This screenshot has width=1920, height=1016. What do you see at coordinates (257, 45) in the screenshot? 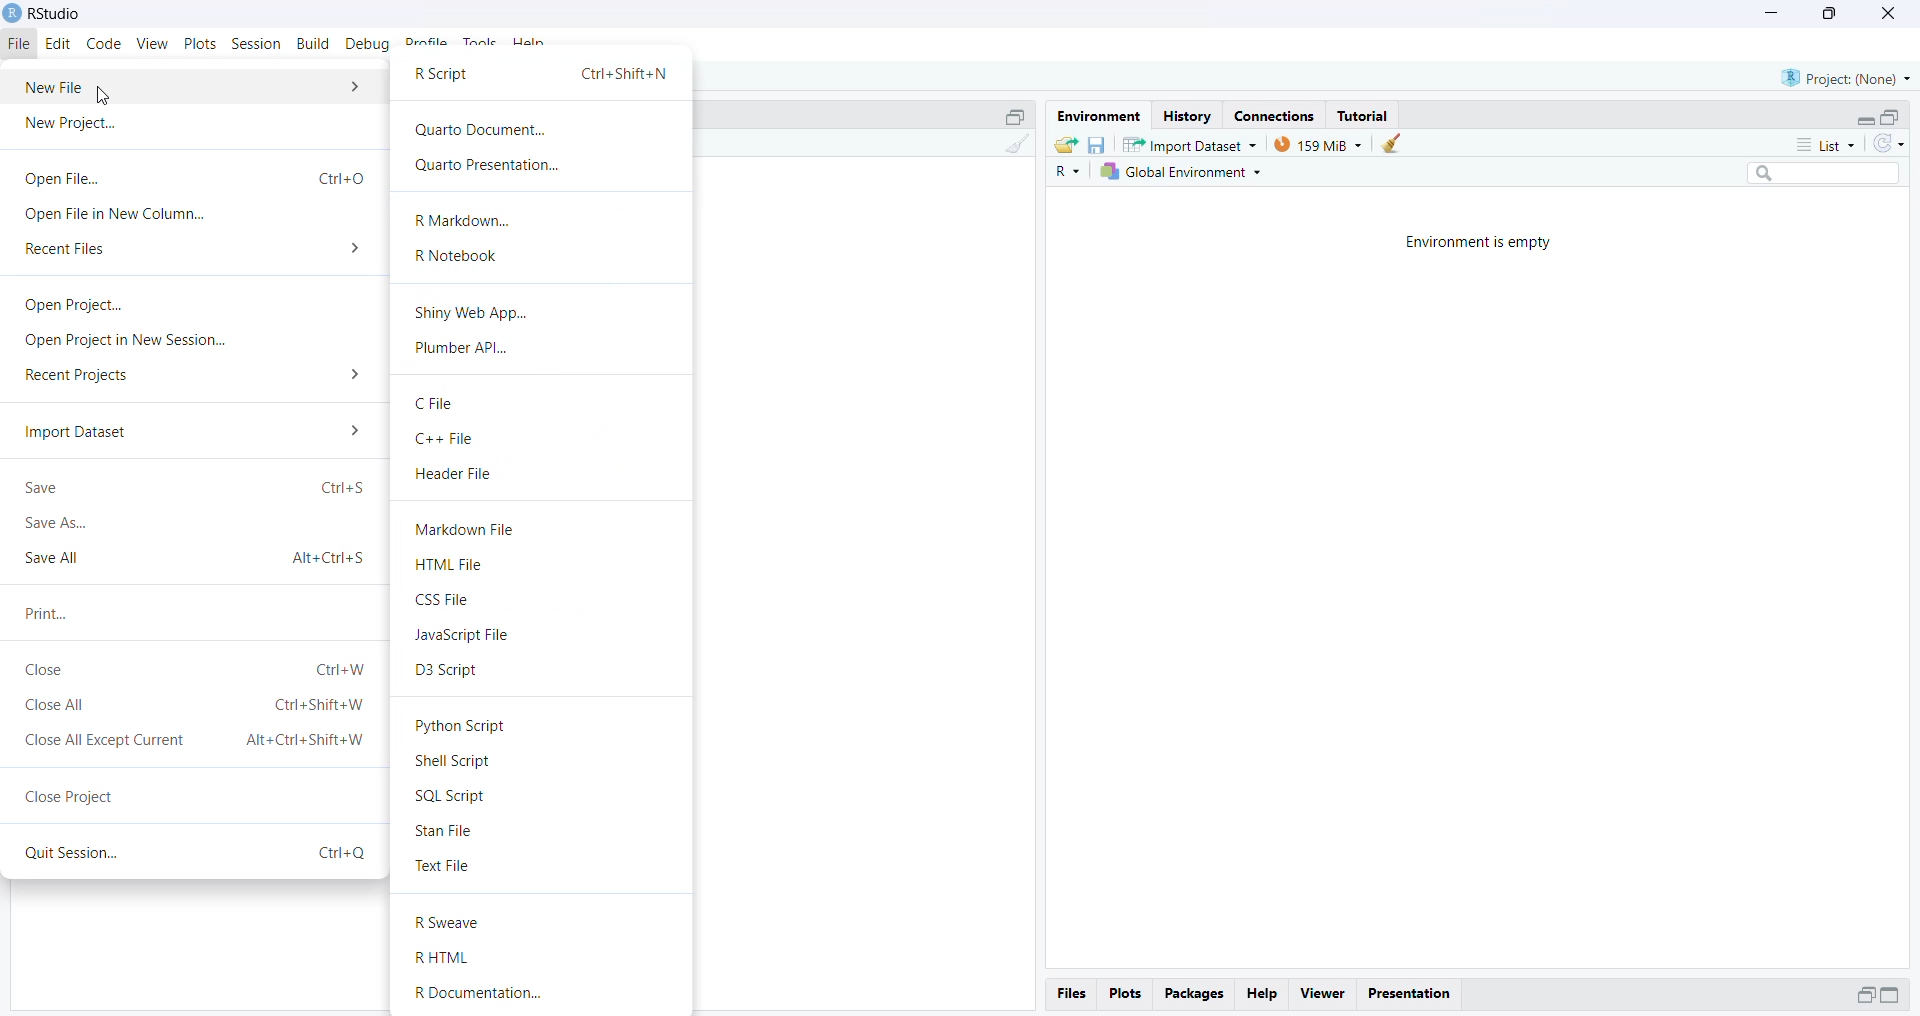
I see `session` at bounding box center [257, 45].